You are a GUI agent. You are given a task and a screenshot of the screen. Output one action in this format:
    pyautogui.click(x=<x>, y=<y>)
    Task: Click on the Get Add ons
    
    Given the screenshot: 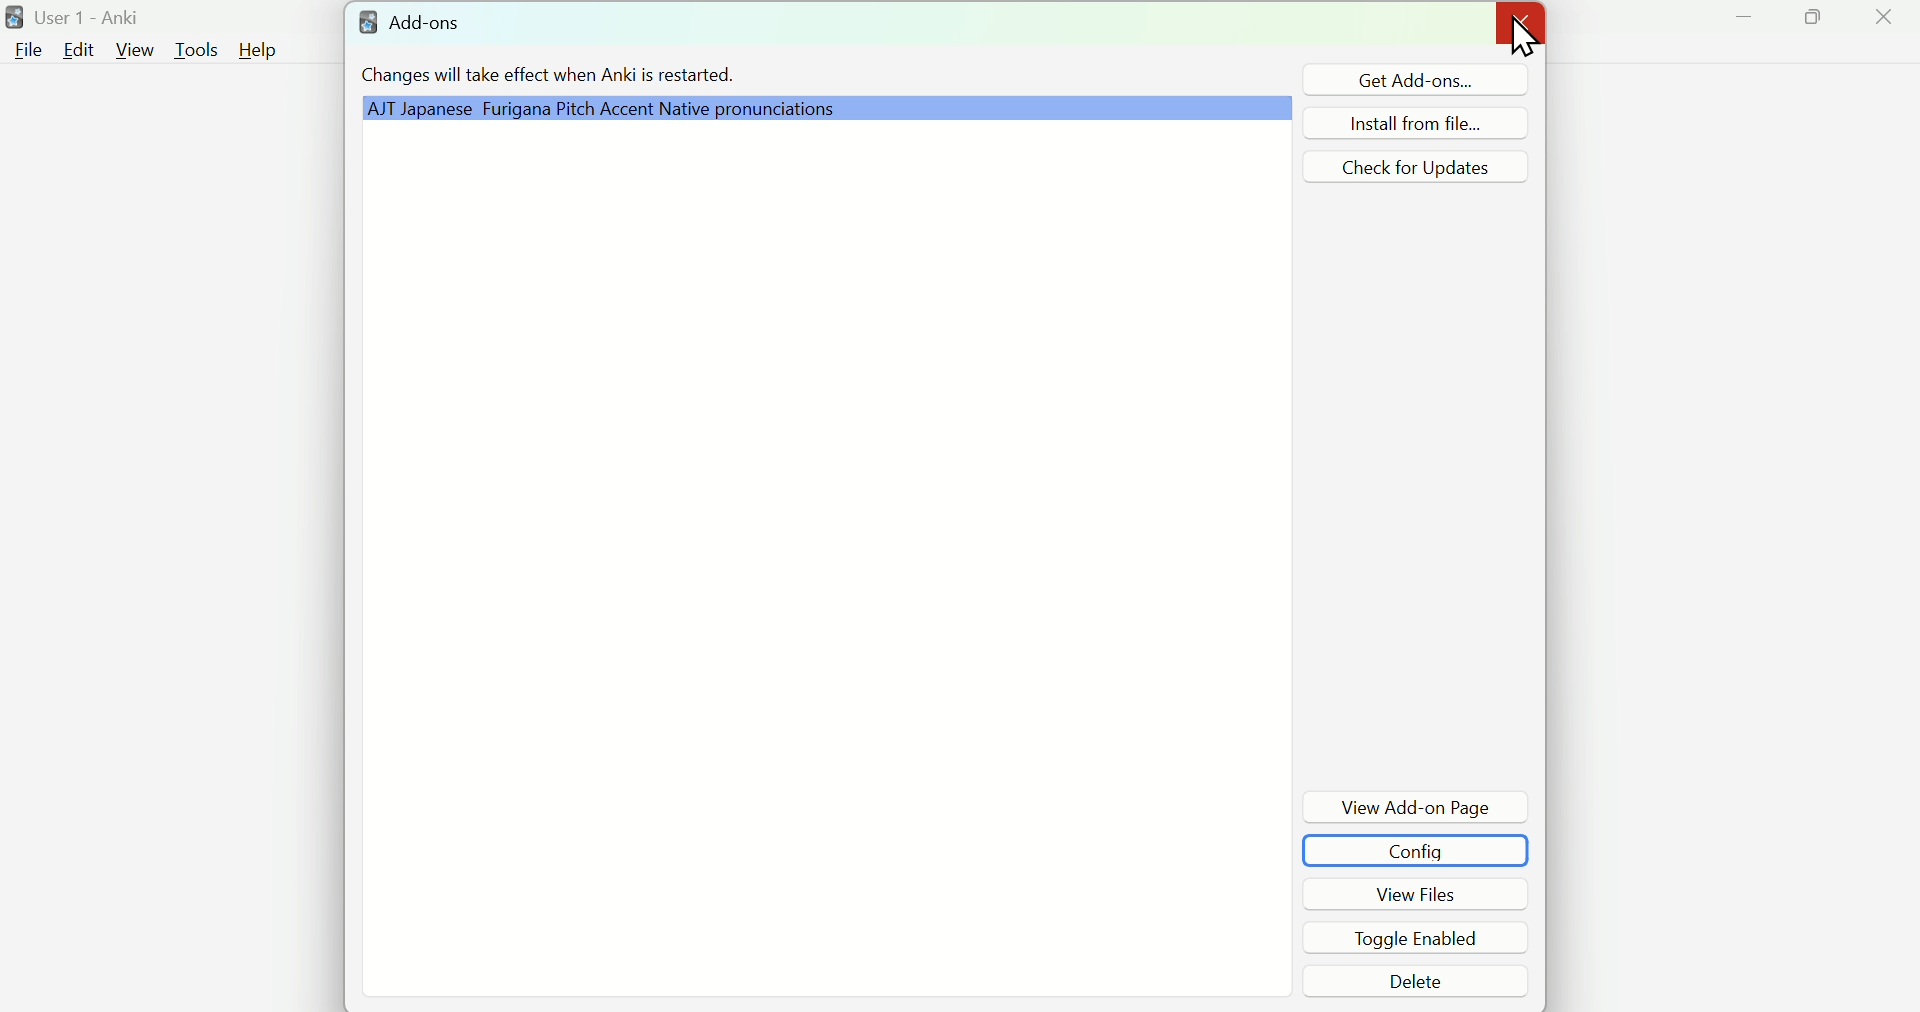 What is the action you would take?
    pyautogui.click(x=1424, y=75)
    